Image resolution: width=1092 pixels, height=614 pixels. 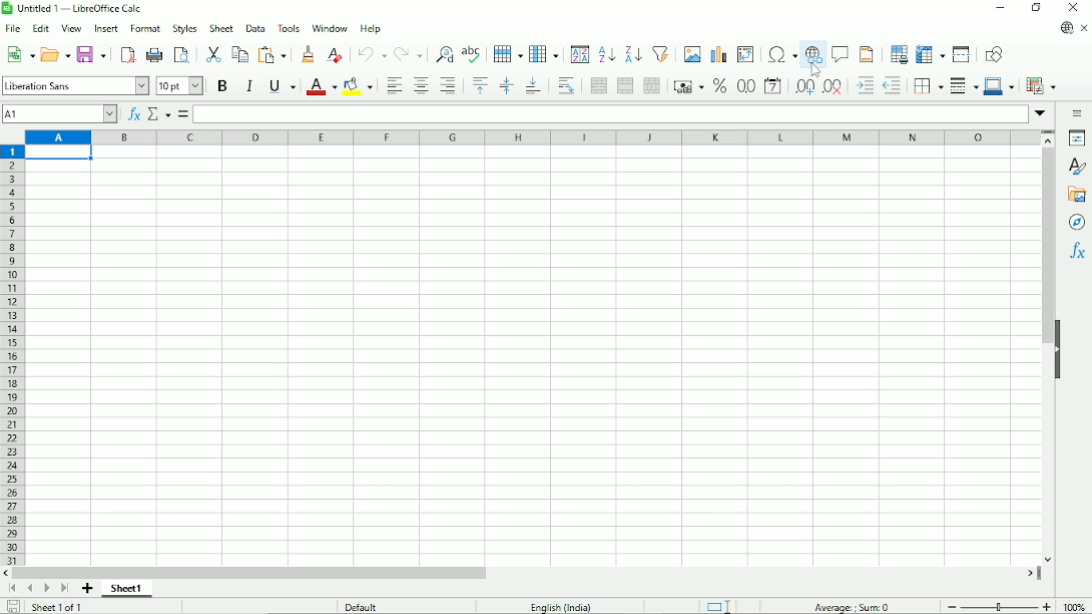 What do you see at coordinates (154, 55) in the screenshot?
I see `Print` at bounding box center [154, 55].